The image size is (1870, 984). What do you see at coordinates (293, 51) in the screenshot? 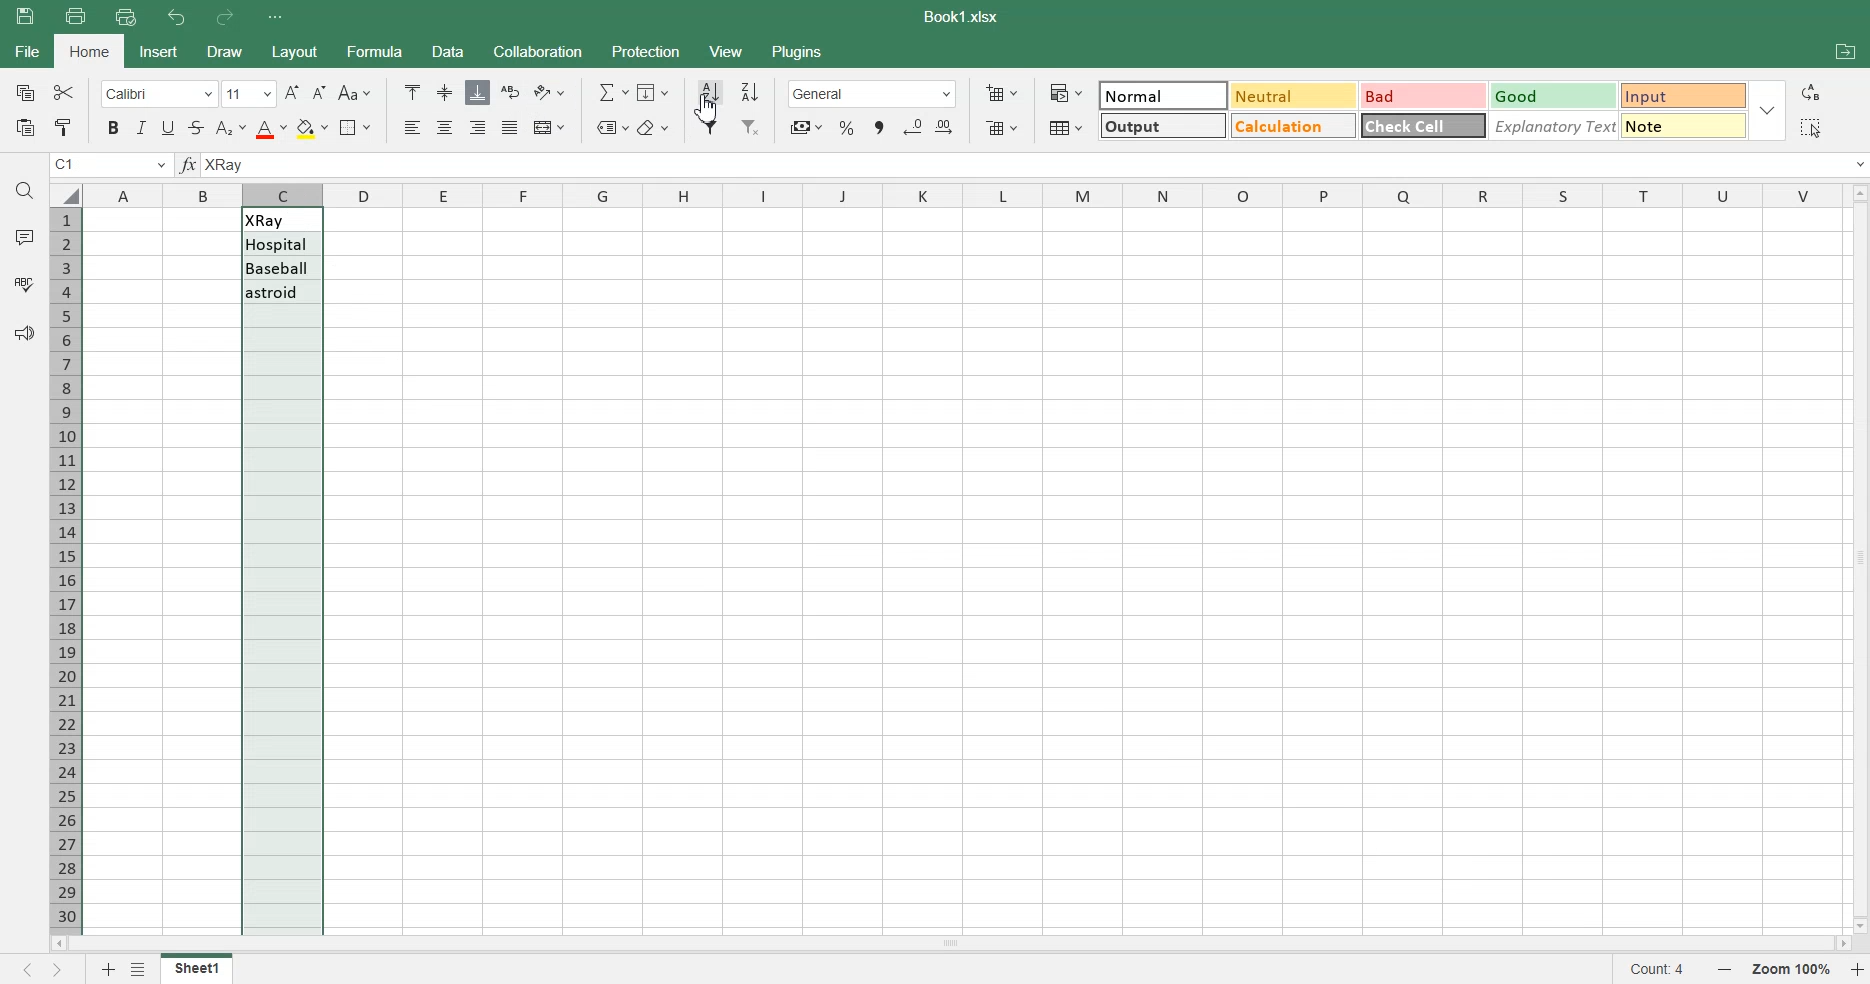
I see `Layout` at bounding box center [293, 51].